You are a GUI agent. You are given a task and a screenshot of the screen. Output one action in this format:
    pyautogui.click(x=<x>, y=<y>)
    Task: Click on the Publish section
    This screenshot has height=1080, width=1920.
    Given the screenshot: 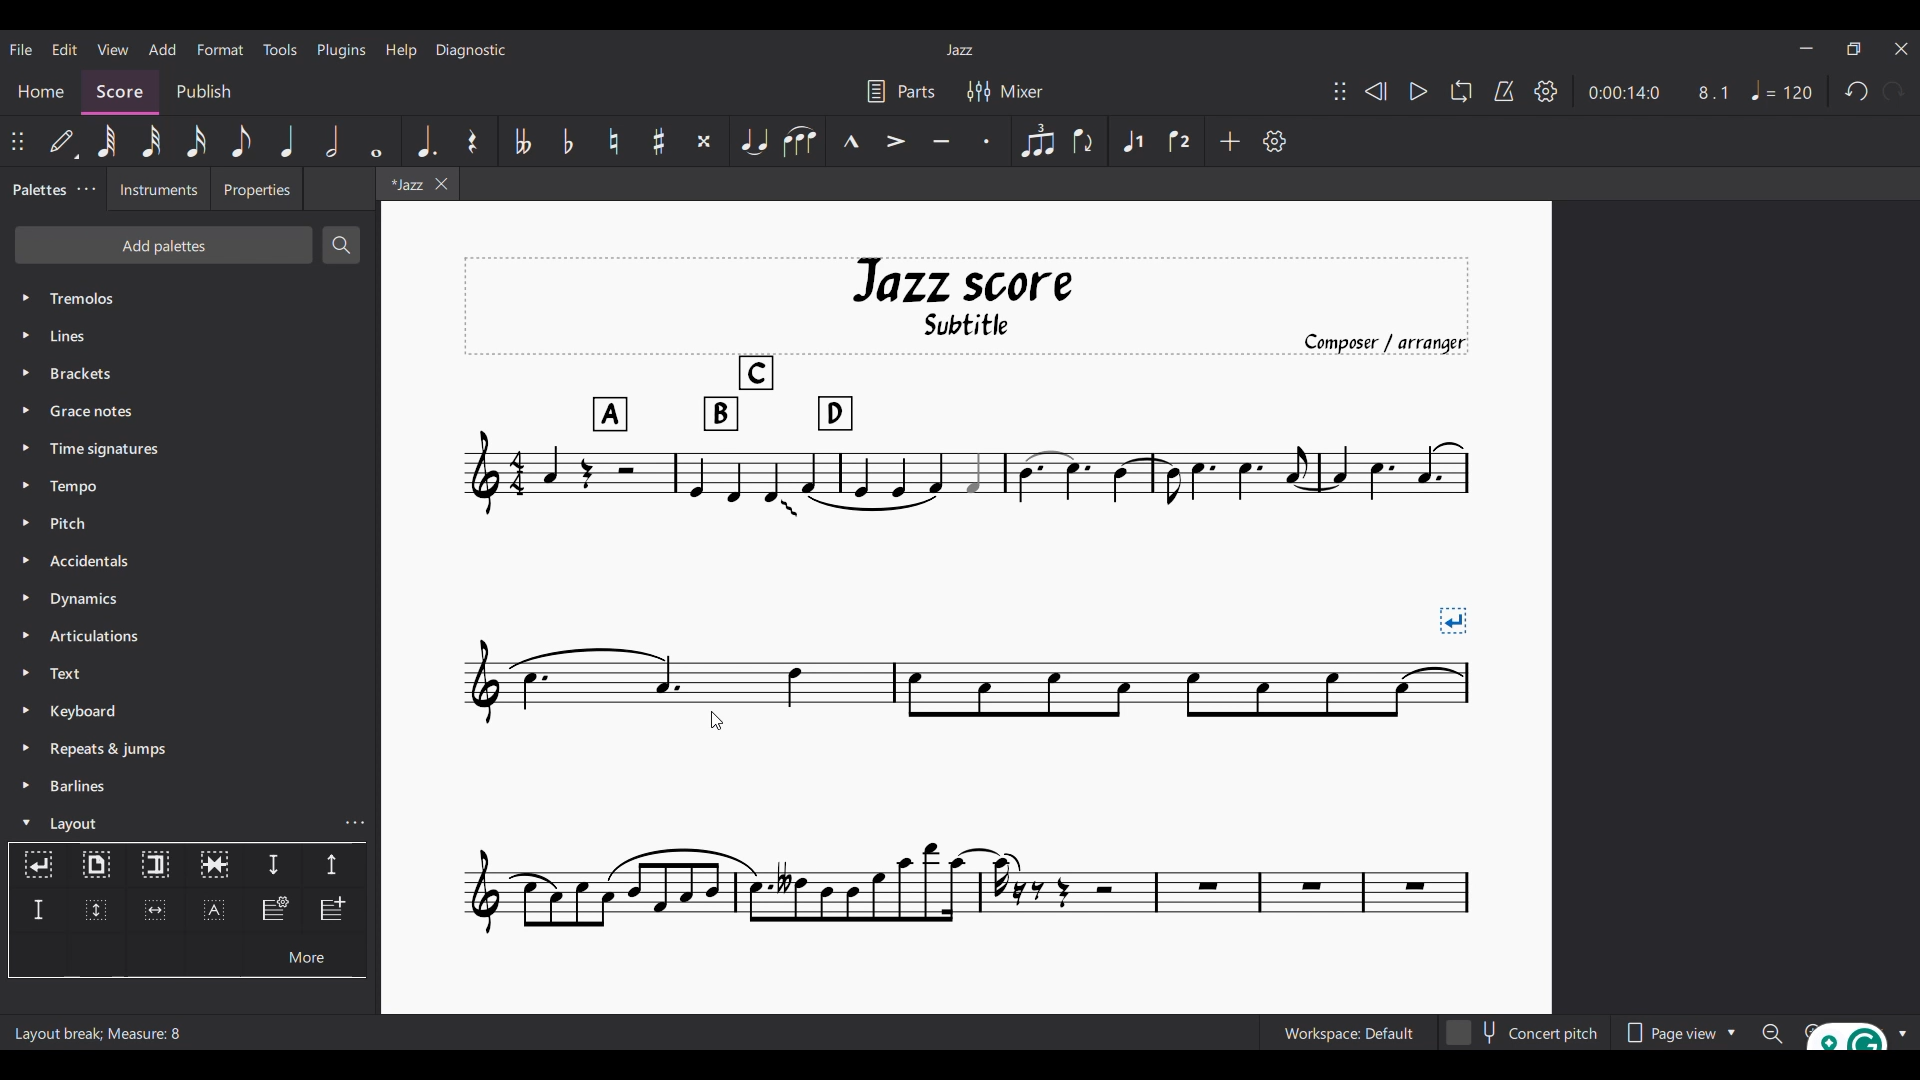 What is the action you would take?
    pyautogui.click(x=204, y=93)
    